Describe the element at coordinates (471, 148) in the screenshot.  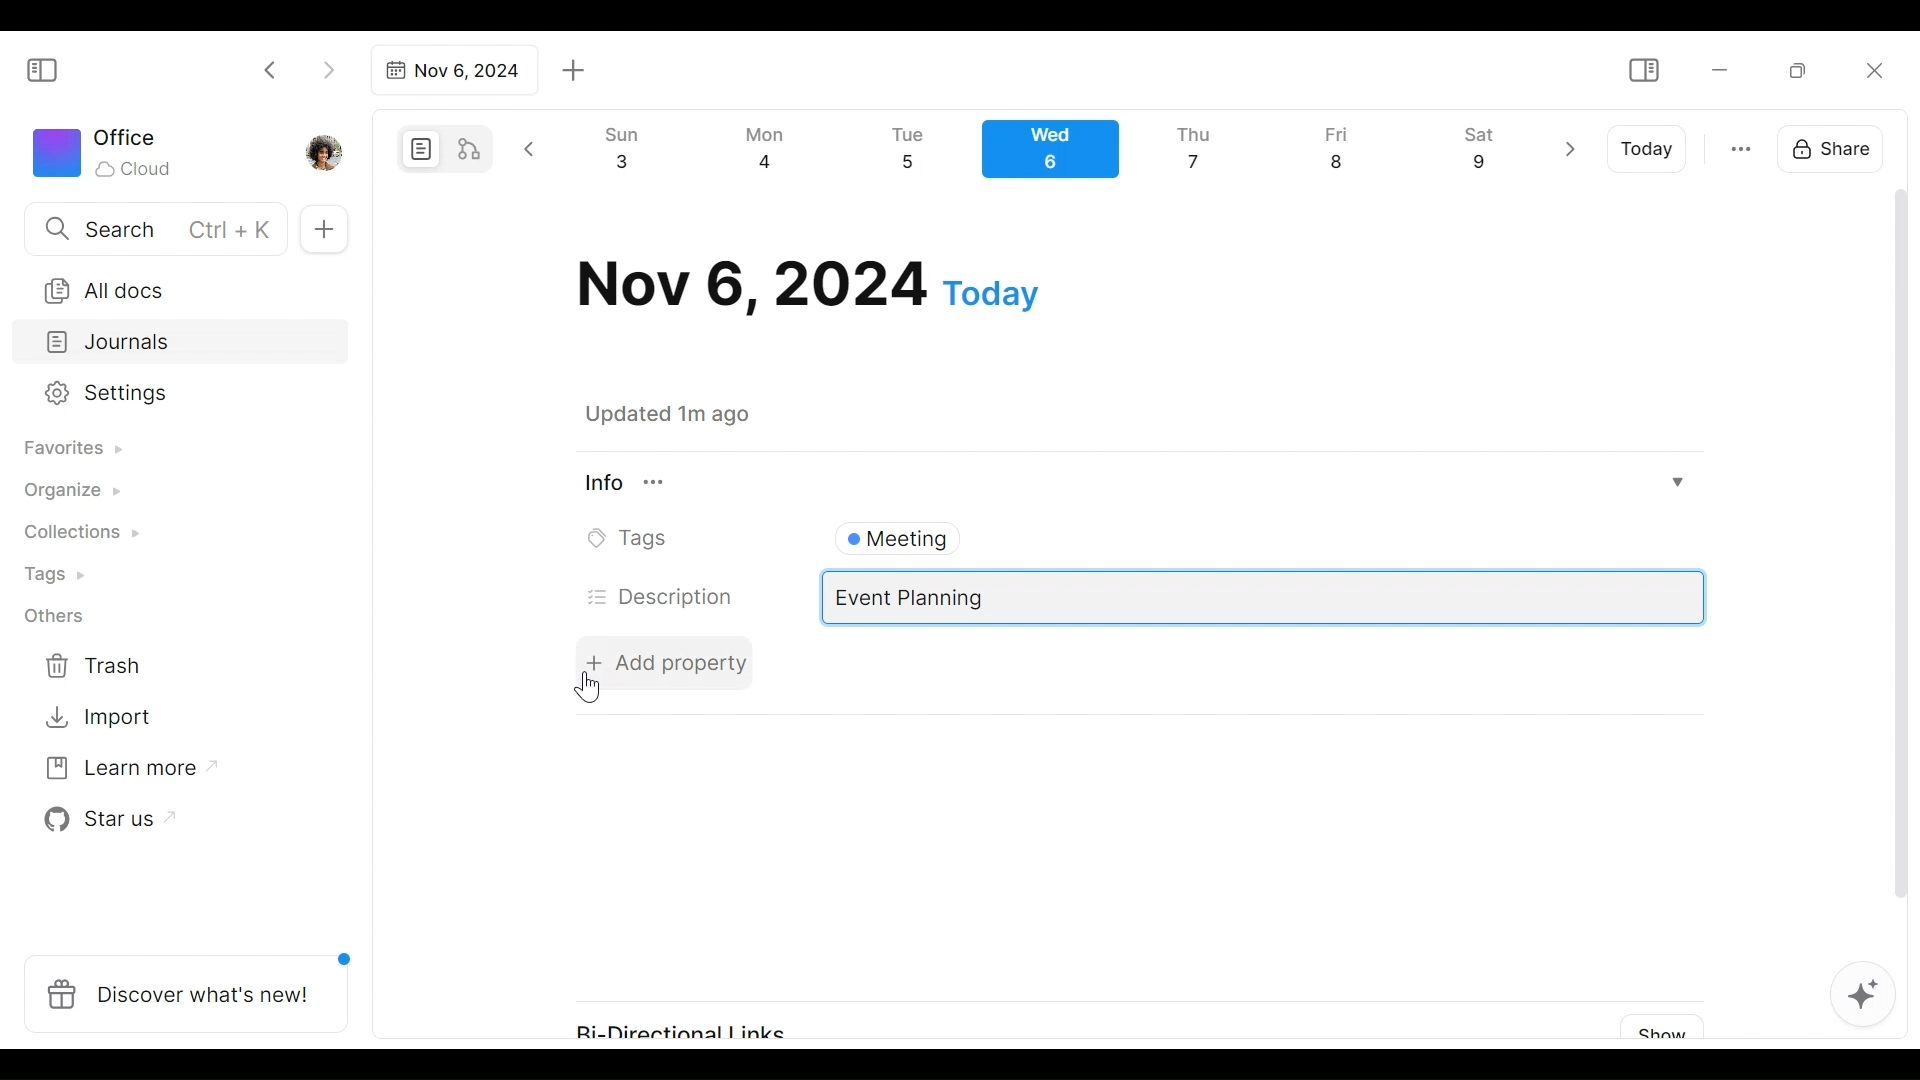
I see `Edgeless mode` at that location.